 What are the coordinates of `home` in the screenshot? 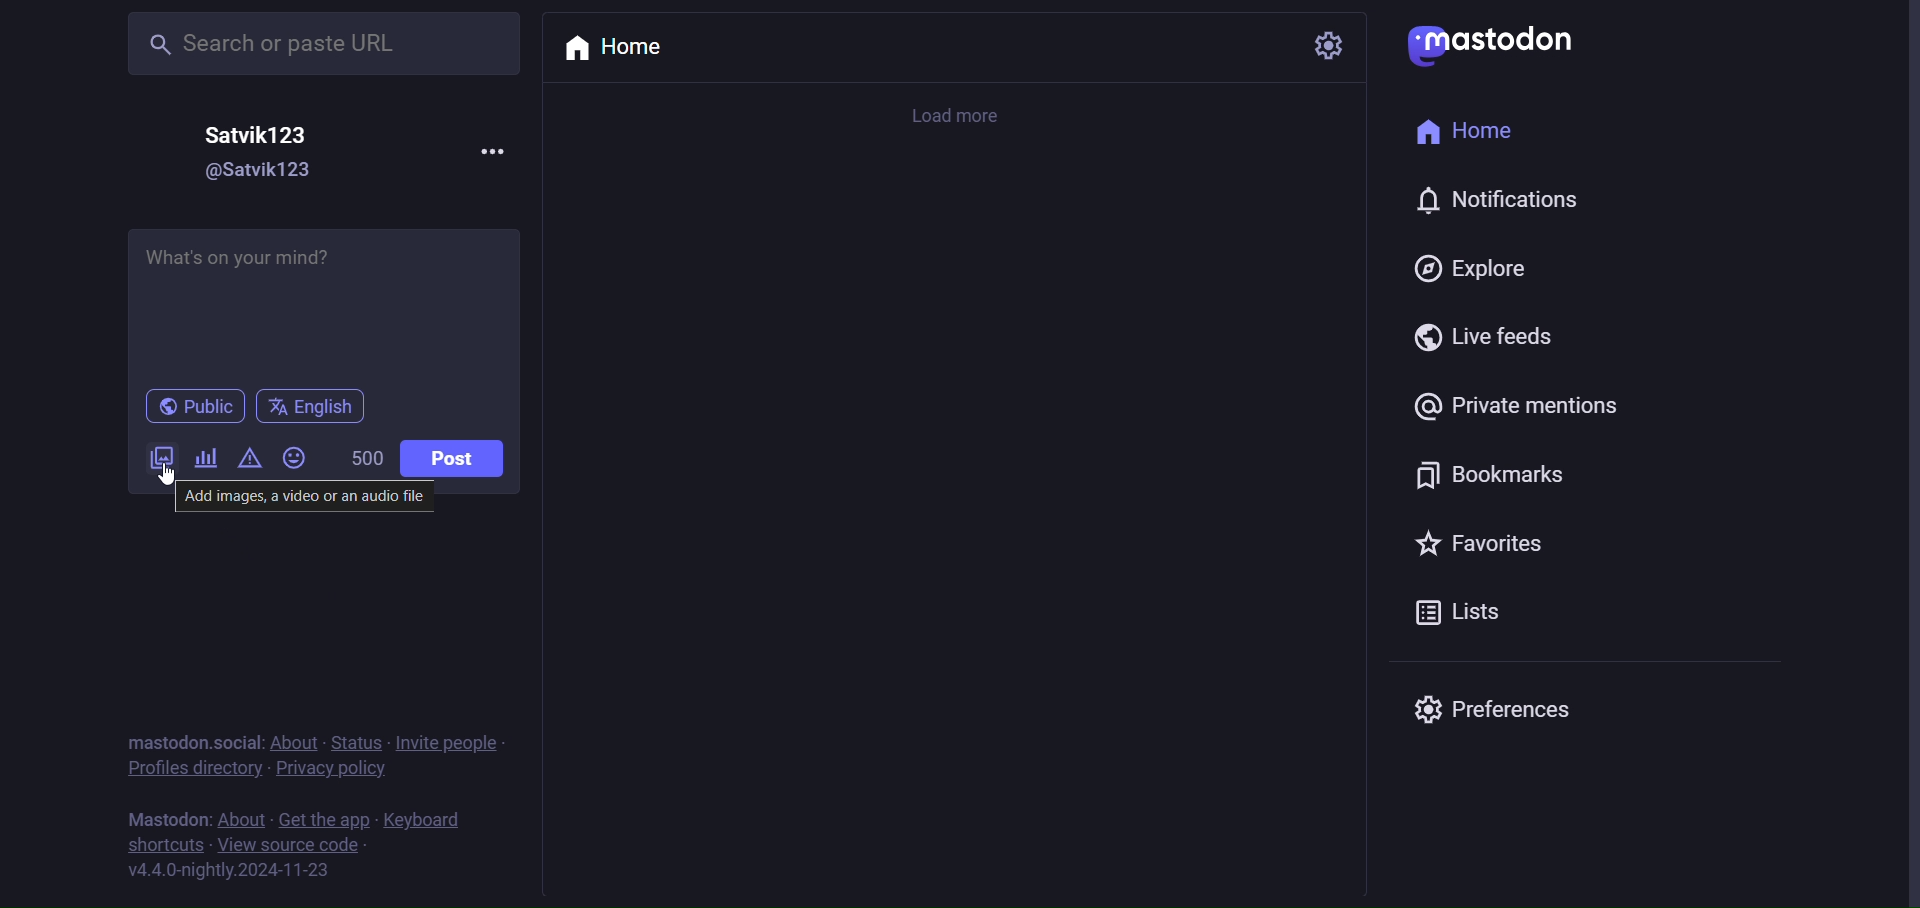 It's located at (1475, 132).